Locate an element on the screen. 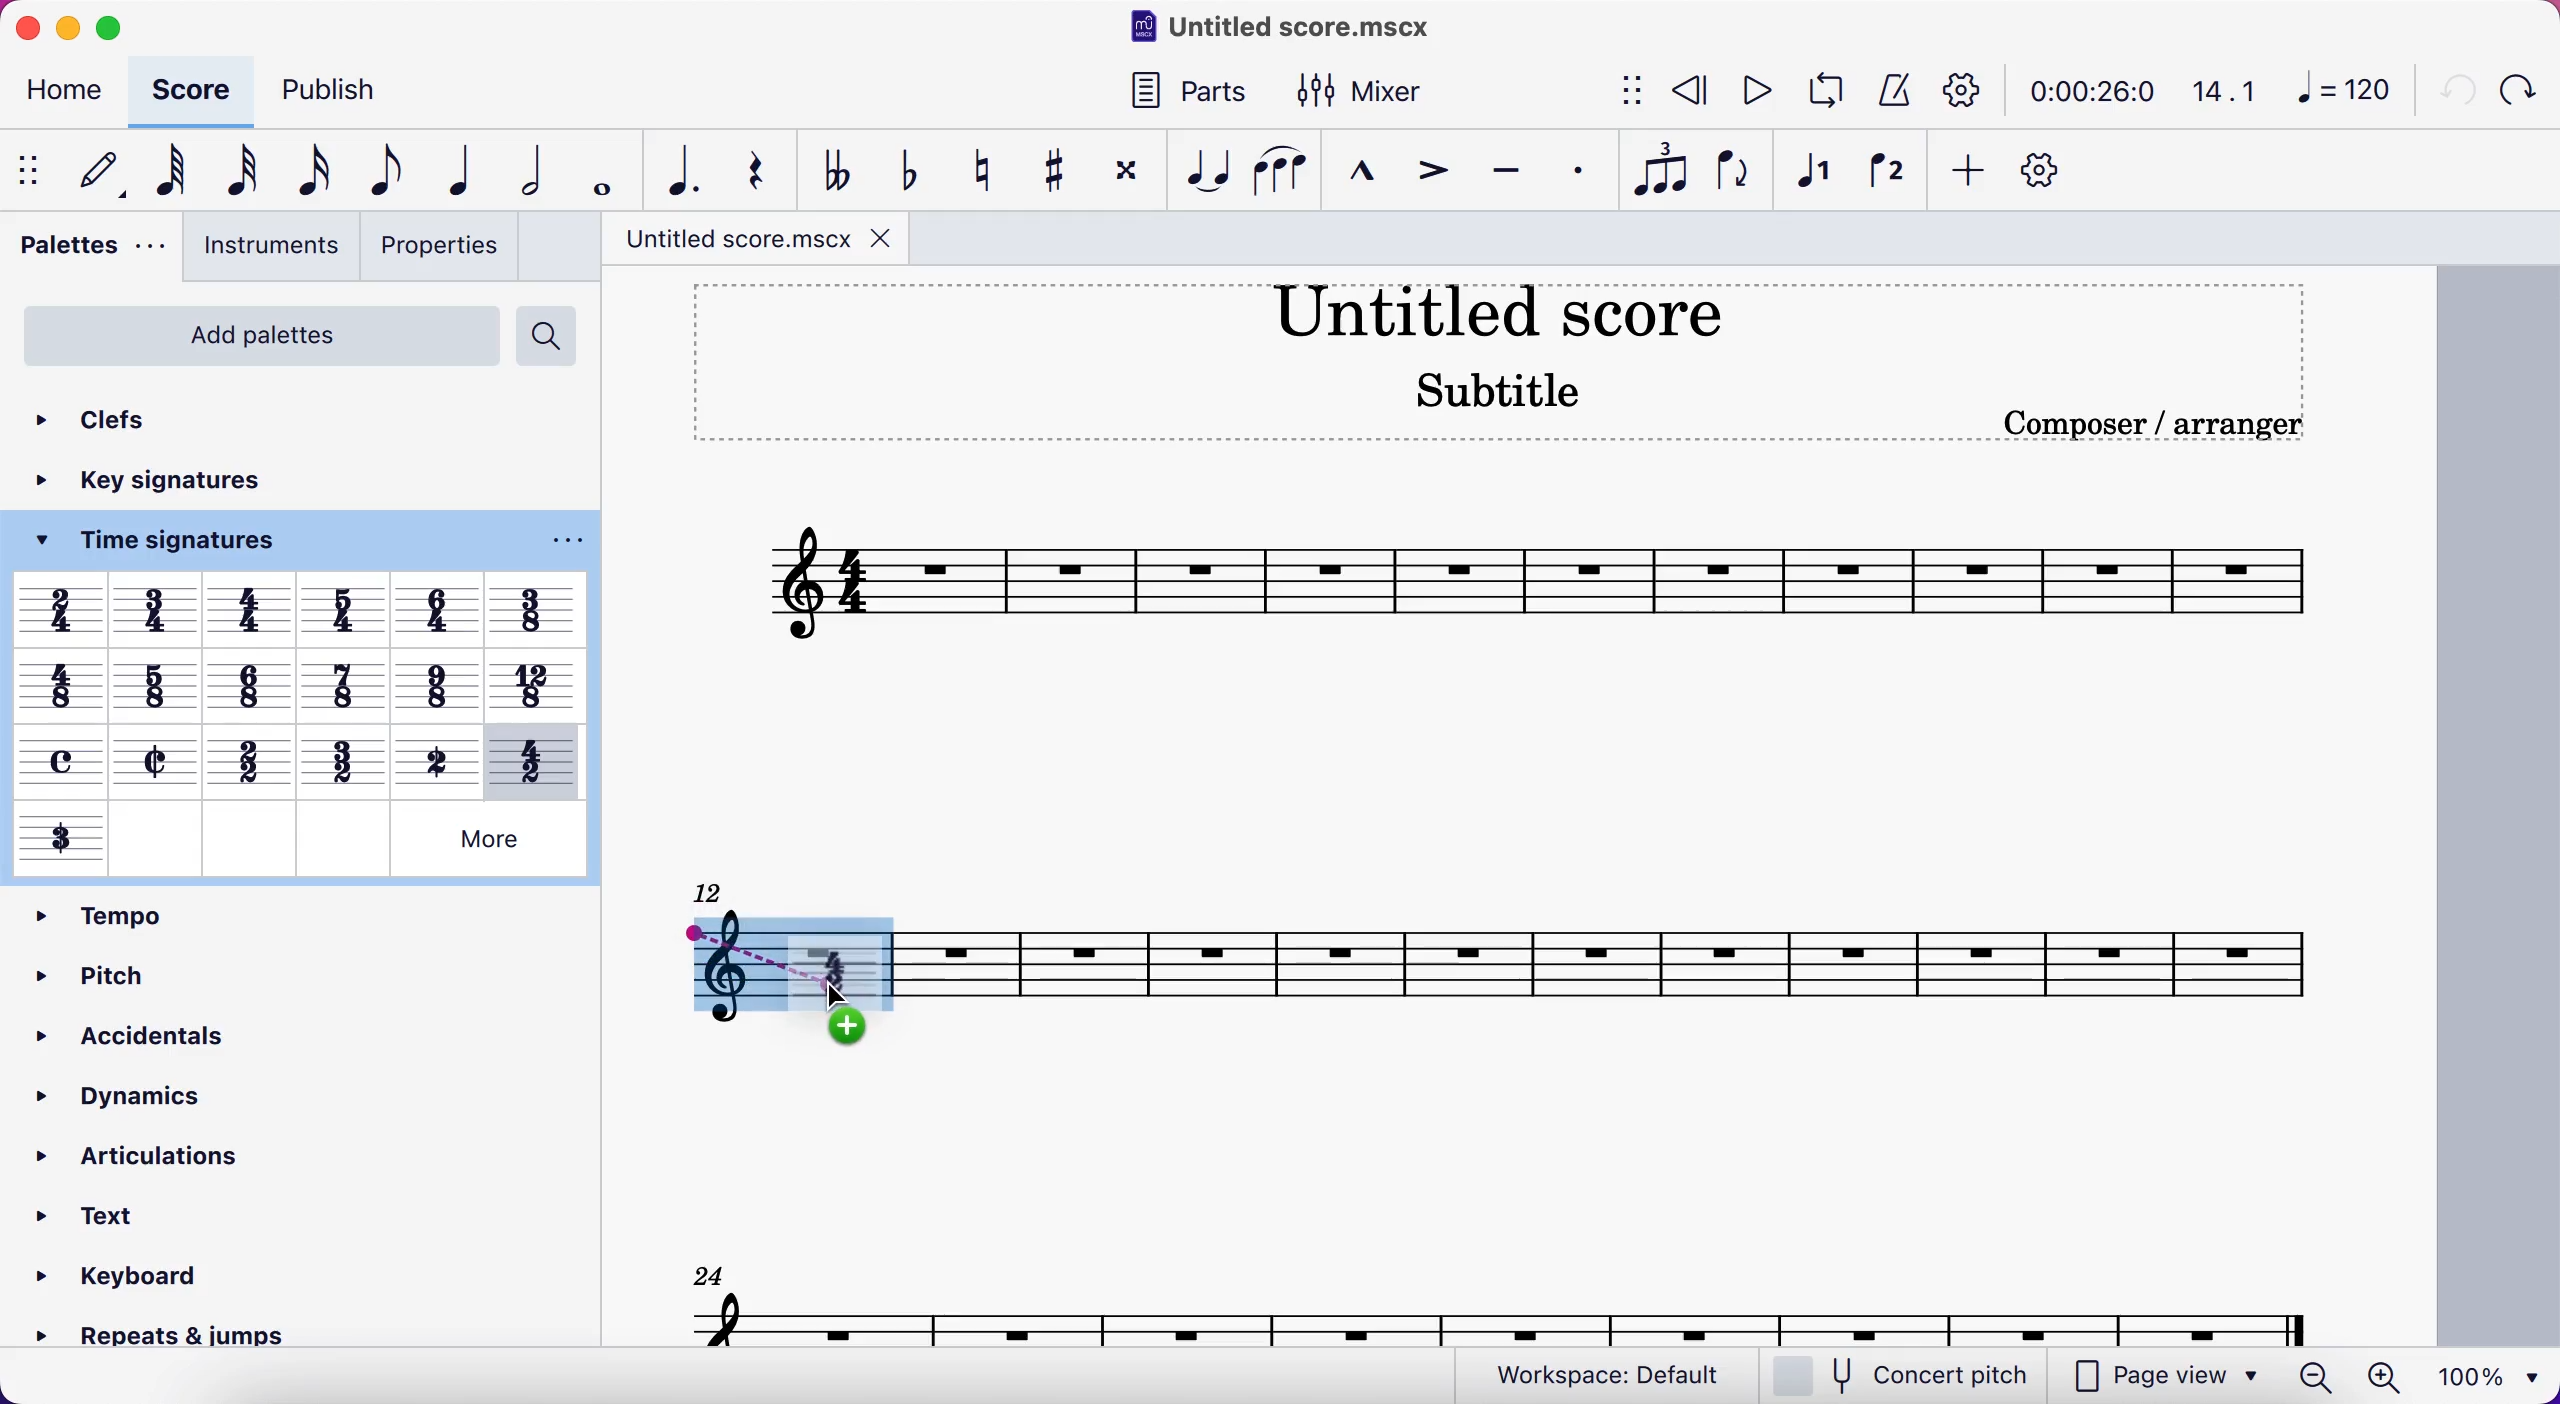 The height and width of the screenshot is (1404, 2560). Subtitle is located at coordinates (1500, 386).